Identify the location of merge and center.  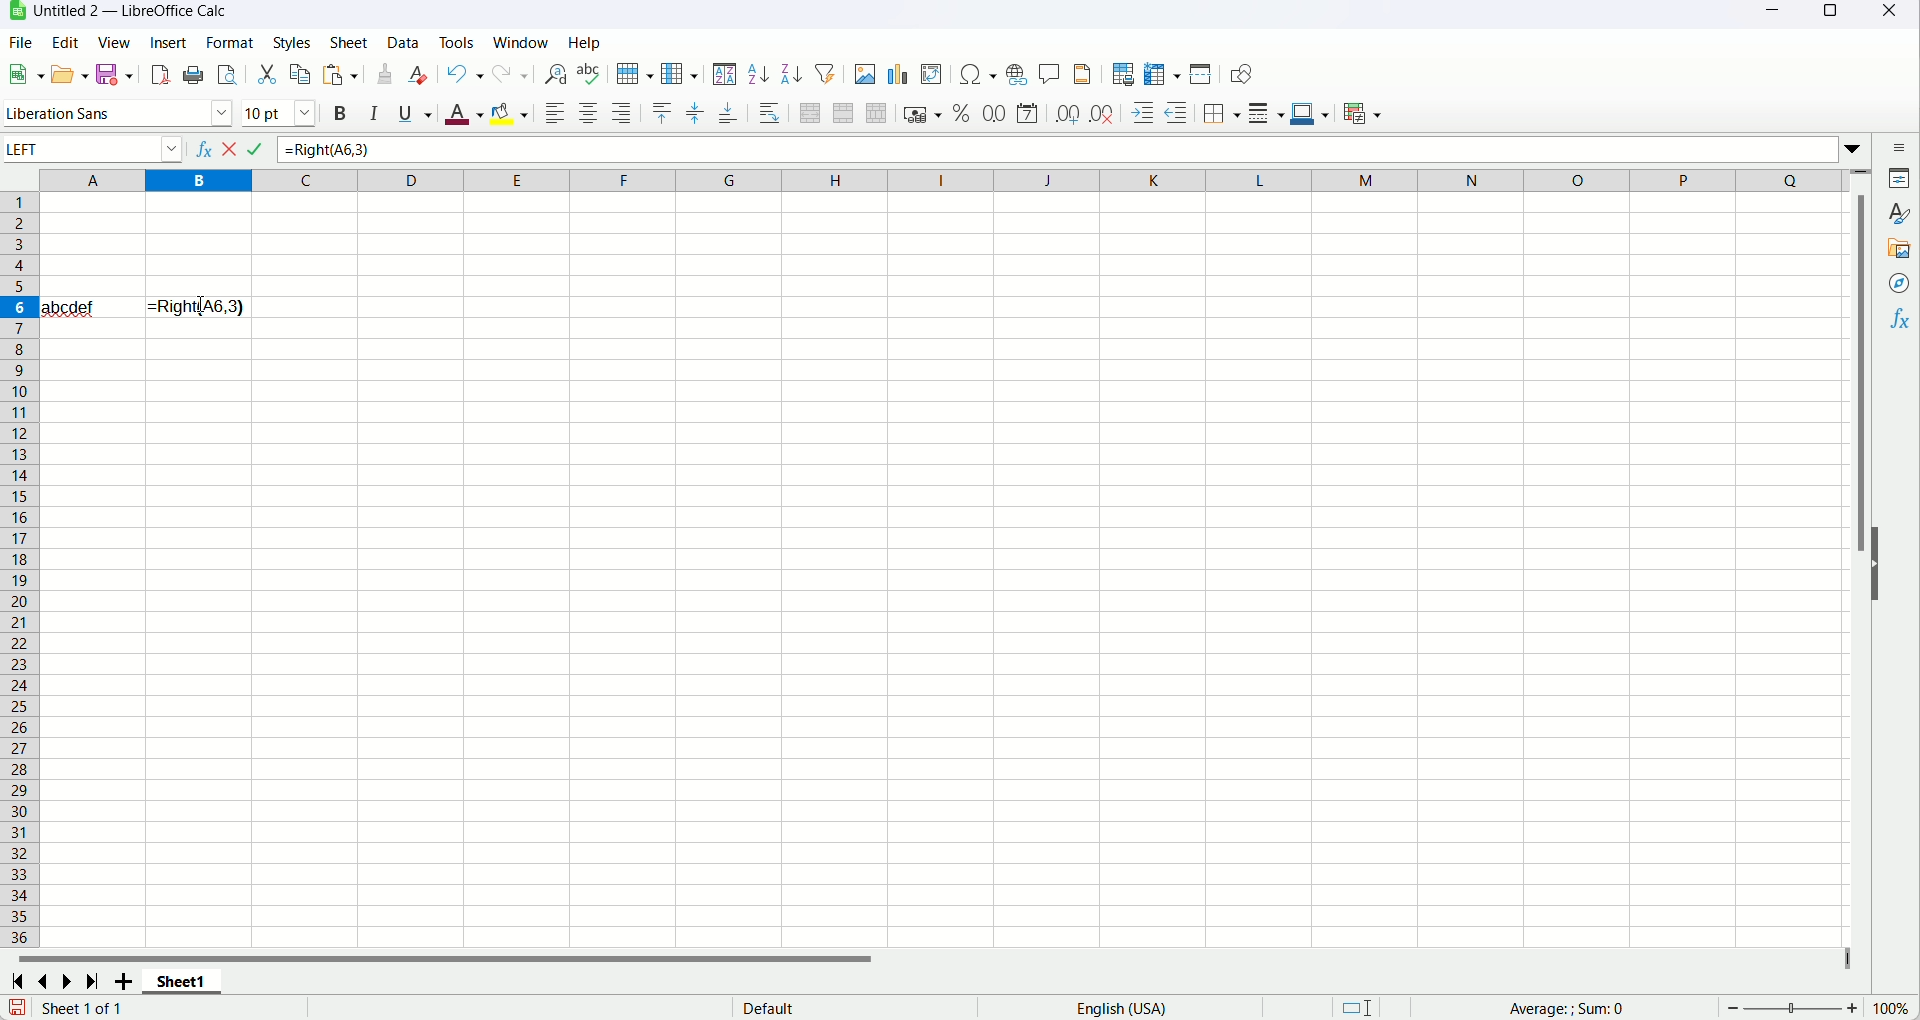
(809, 114).